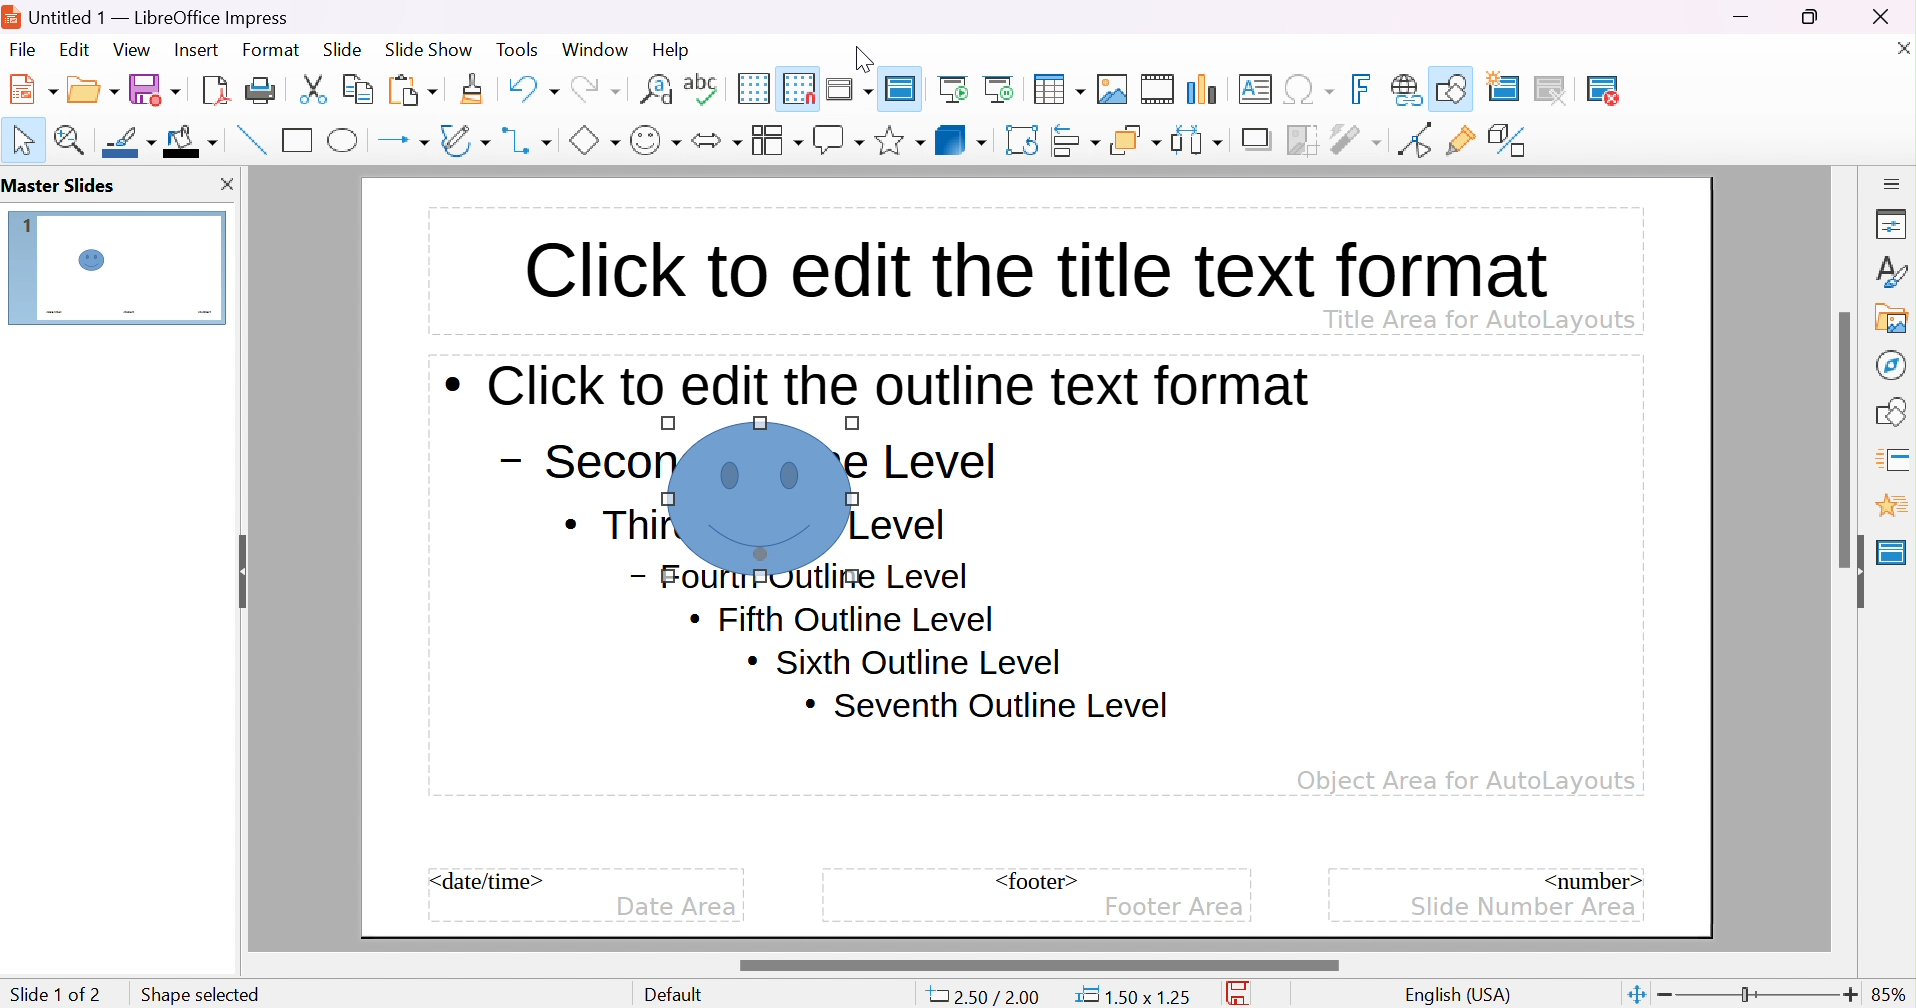  I want to click on <date/time>, so click(488, 881).